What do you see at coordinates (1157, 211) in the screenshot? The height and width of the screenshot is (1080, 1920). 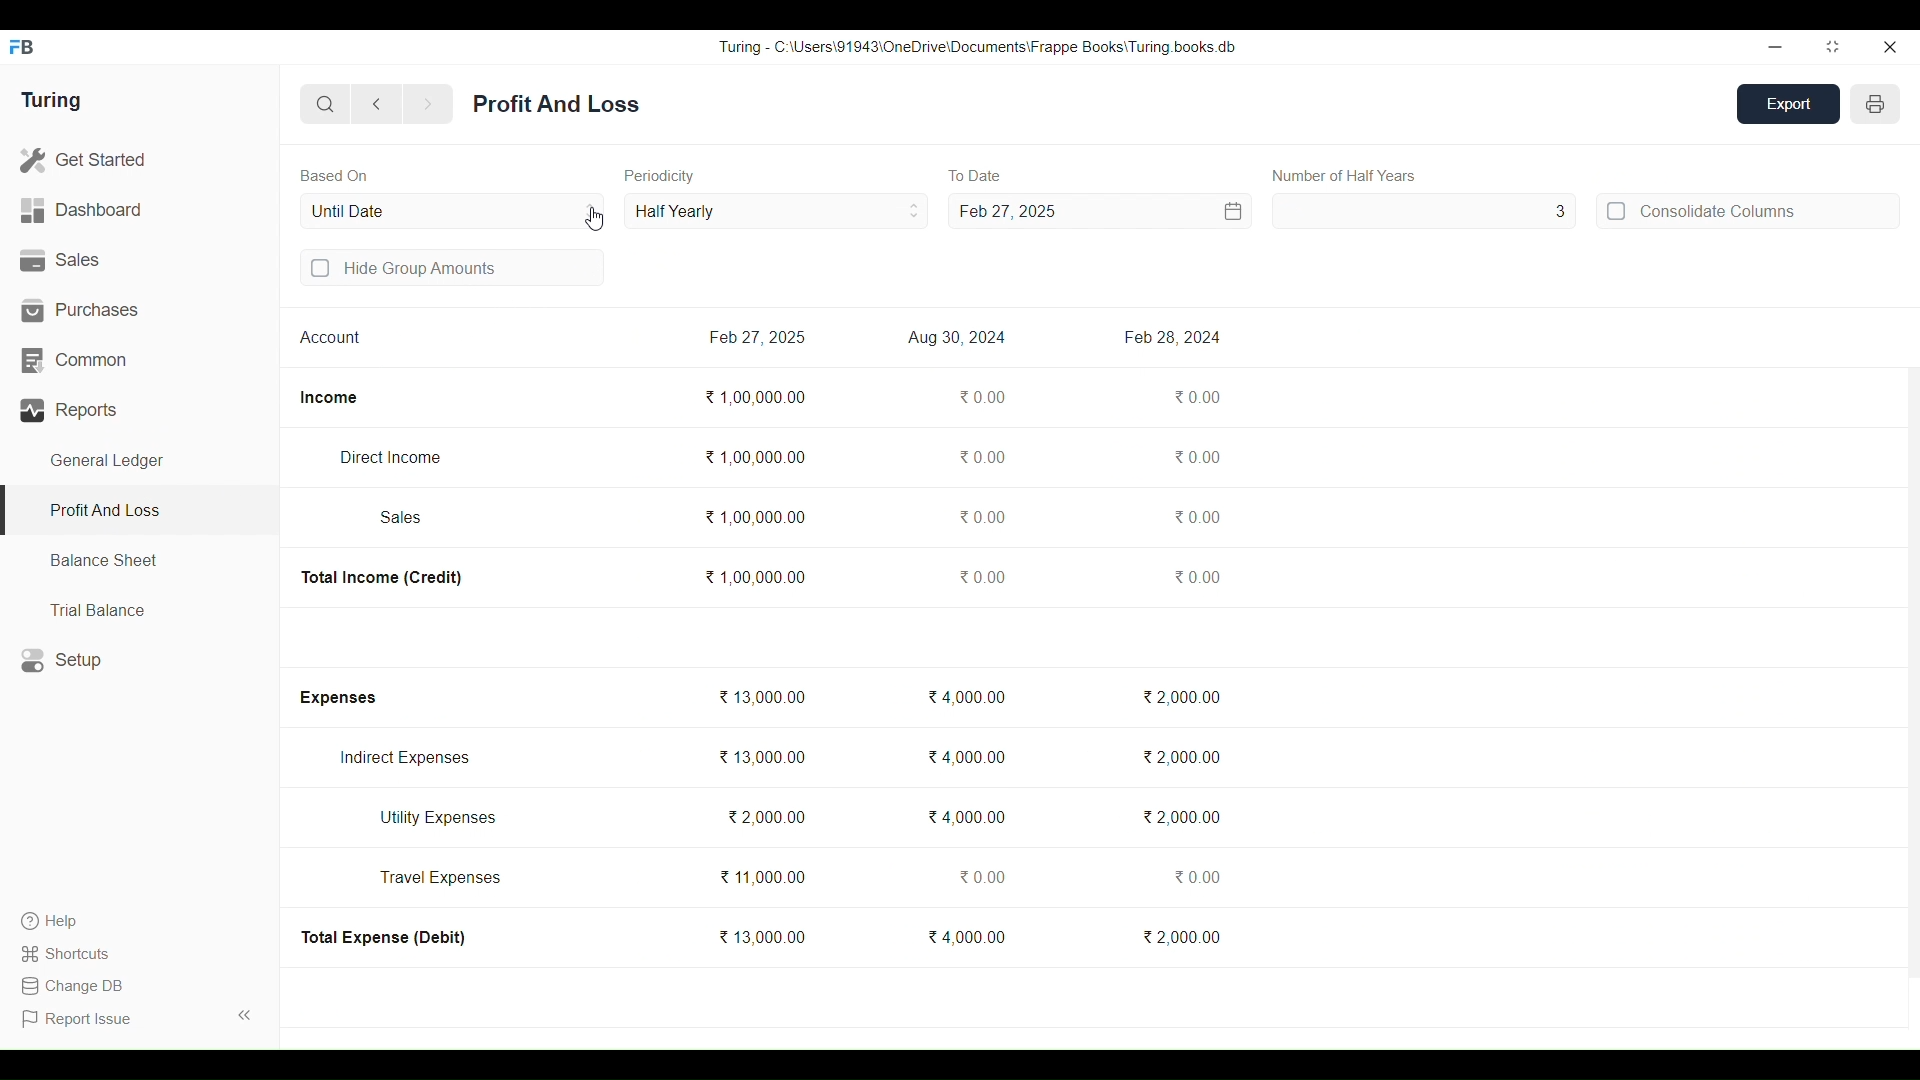 I see `Customize date` at bounding box center [1157, 211].